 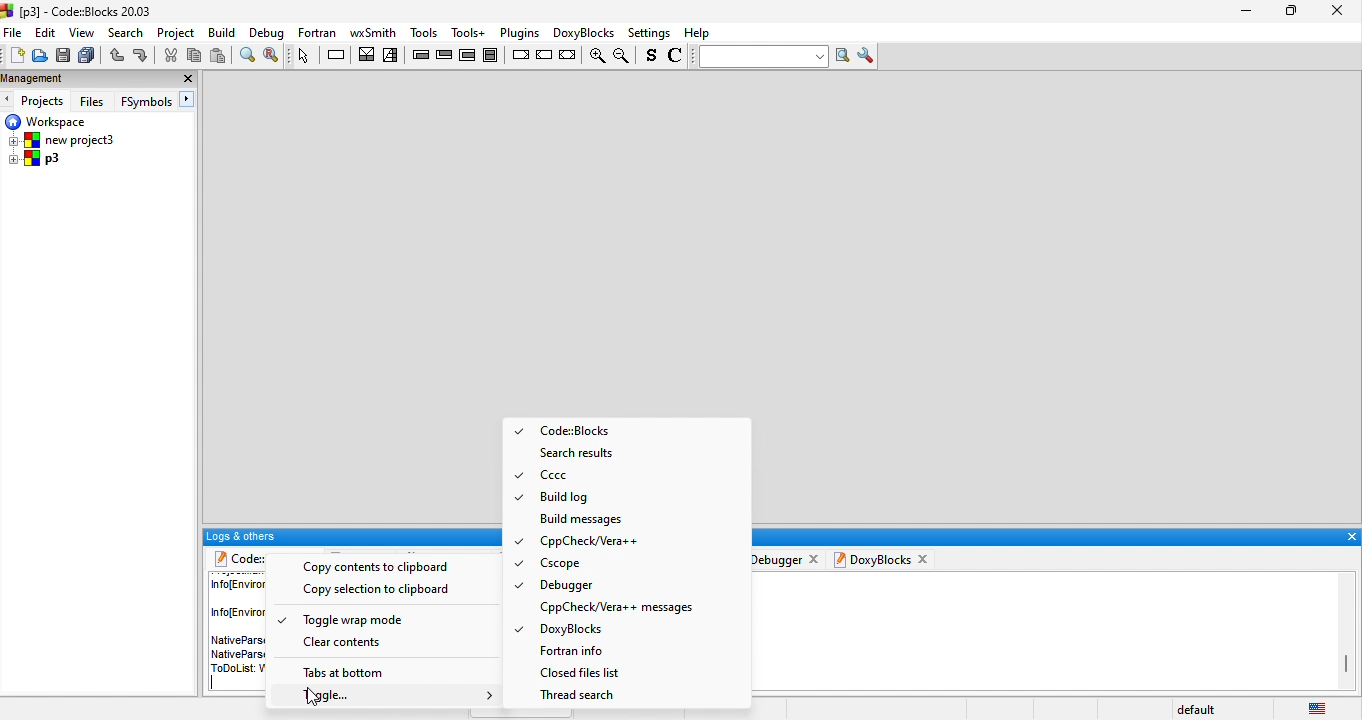 What do you see at coordinates (494, 55) in the screenshot?
I see `block instruction` at bounding box center [494, 55].